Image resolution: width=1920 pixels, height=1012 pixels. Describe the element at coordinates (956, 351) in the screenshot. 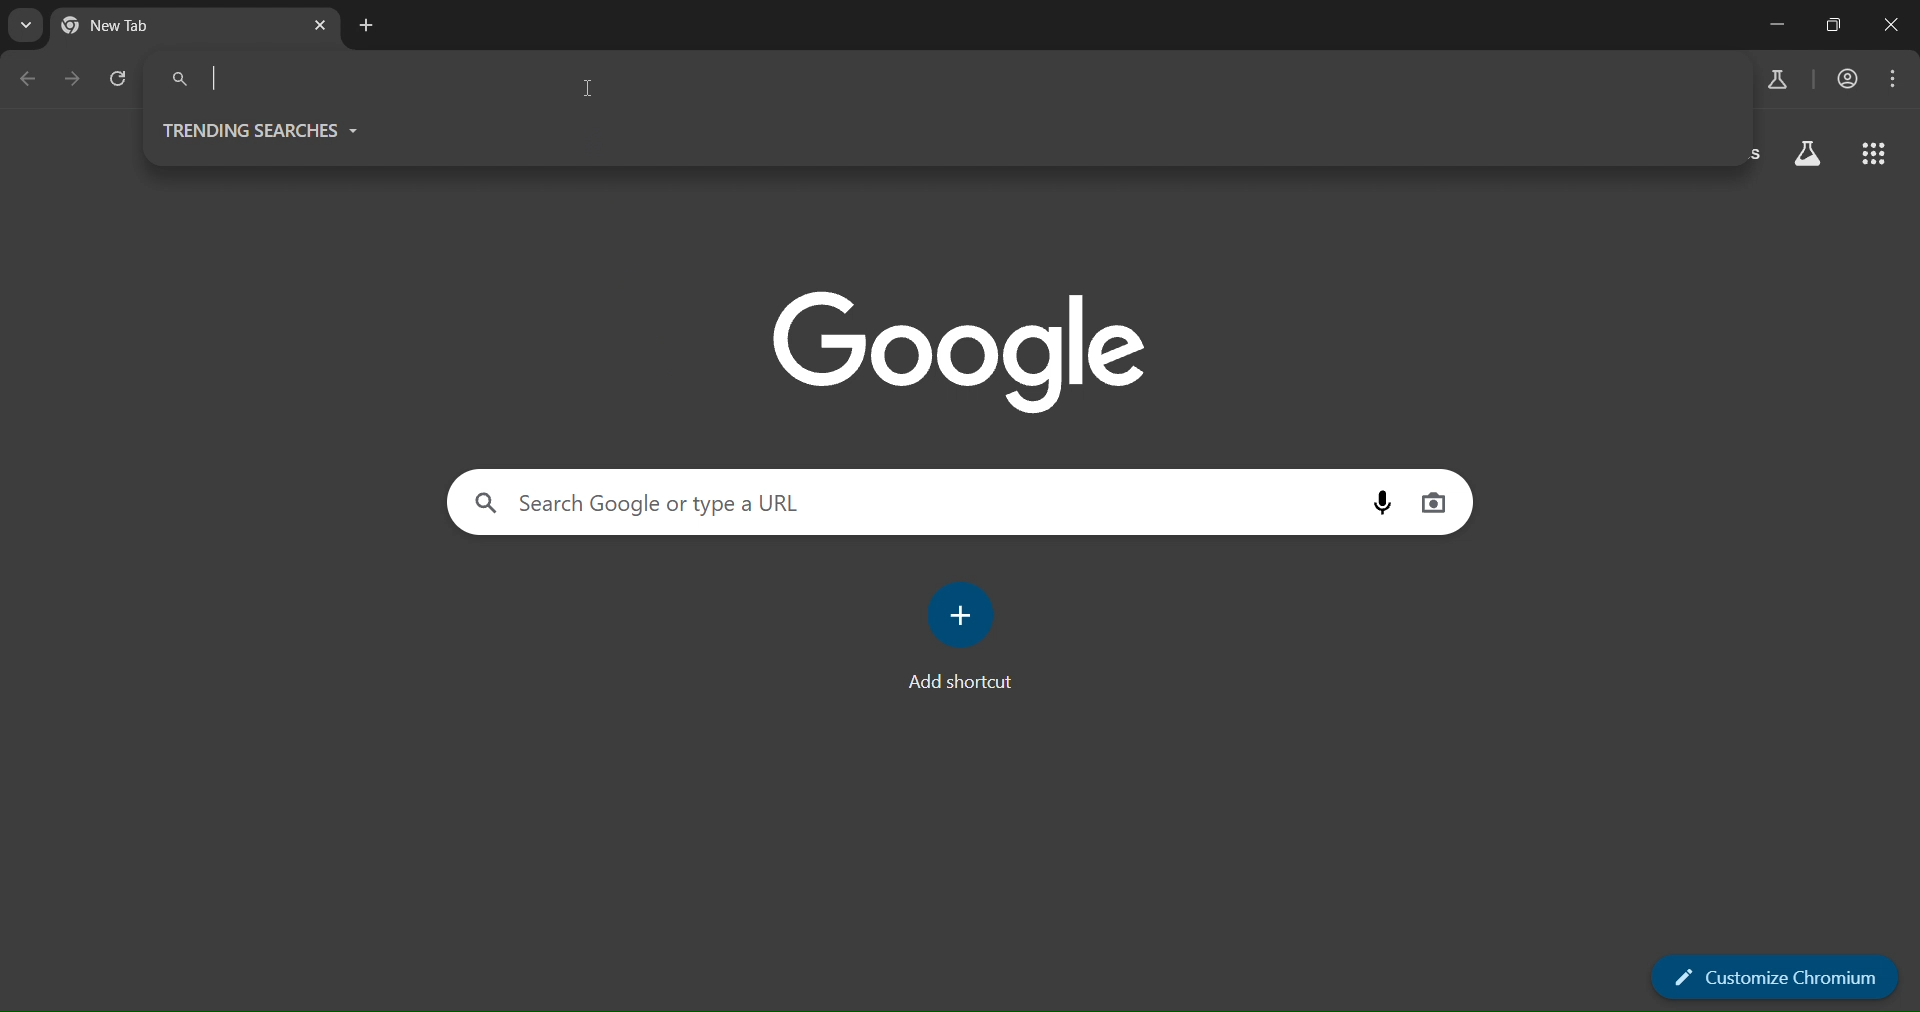

I see `Google` at that location.